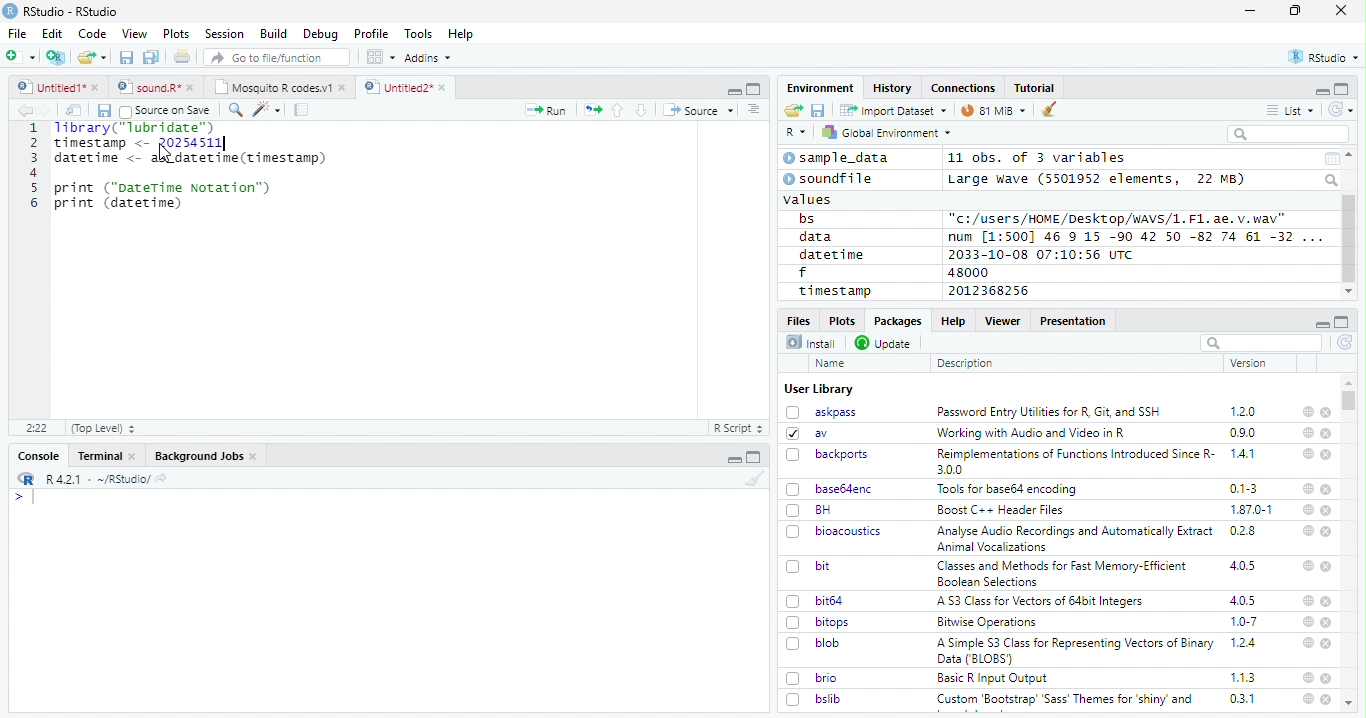 This screenshot has width=1366, height=718. Describe the element at coordinates (809, 567) in the screenshot. I see `bit` at that location.